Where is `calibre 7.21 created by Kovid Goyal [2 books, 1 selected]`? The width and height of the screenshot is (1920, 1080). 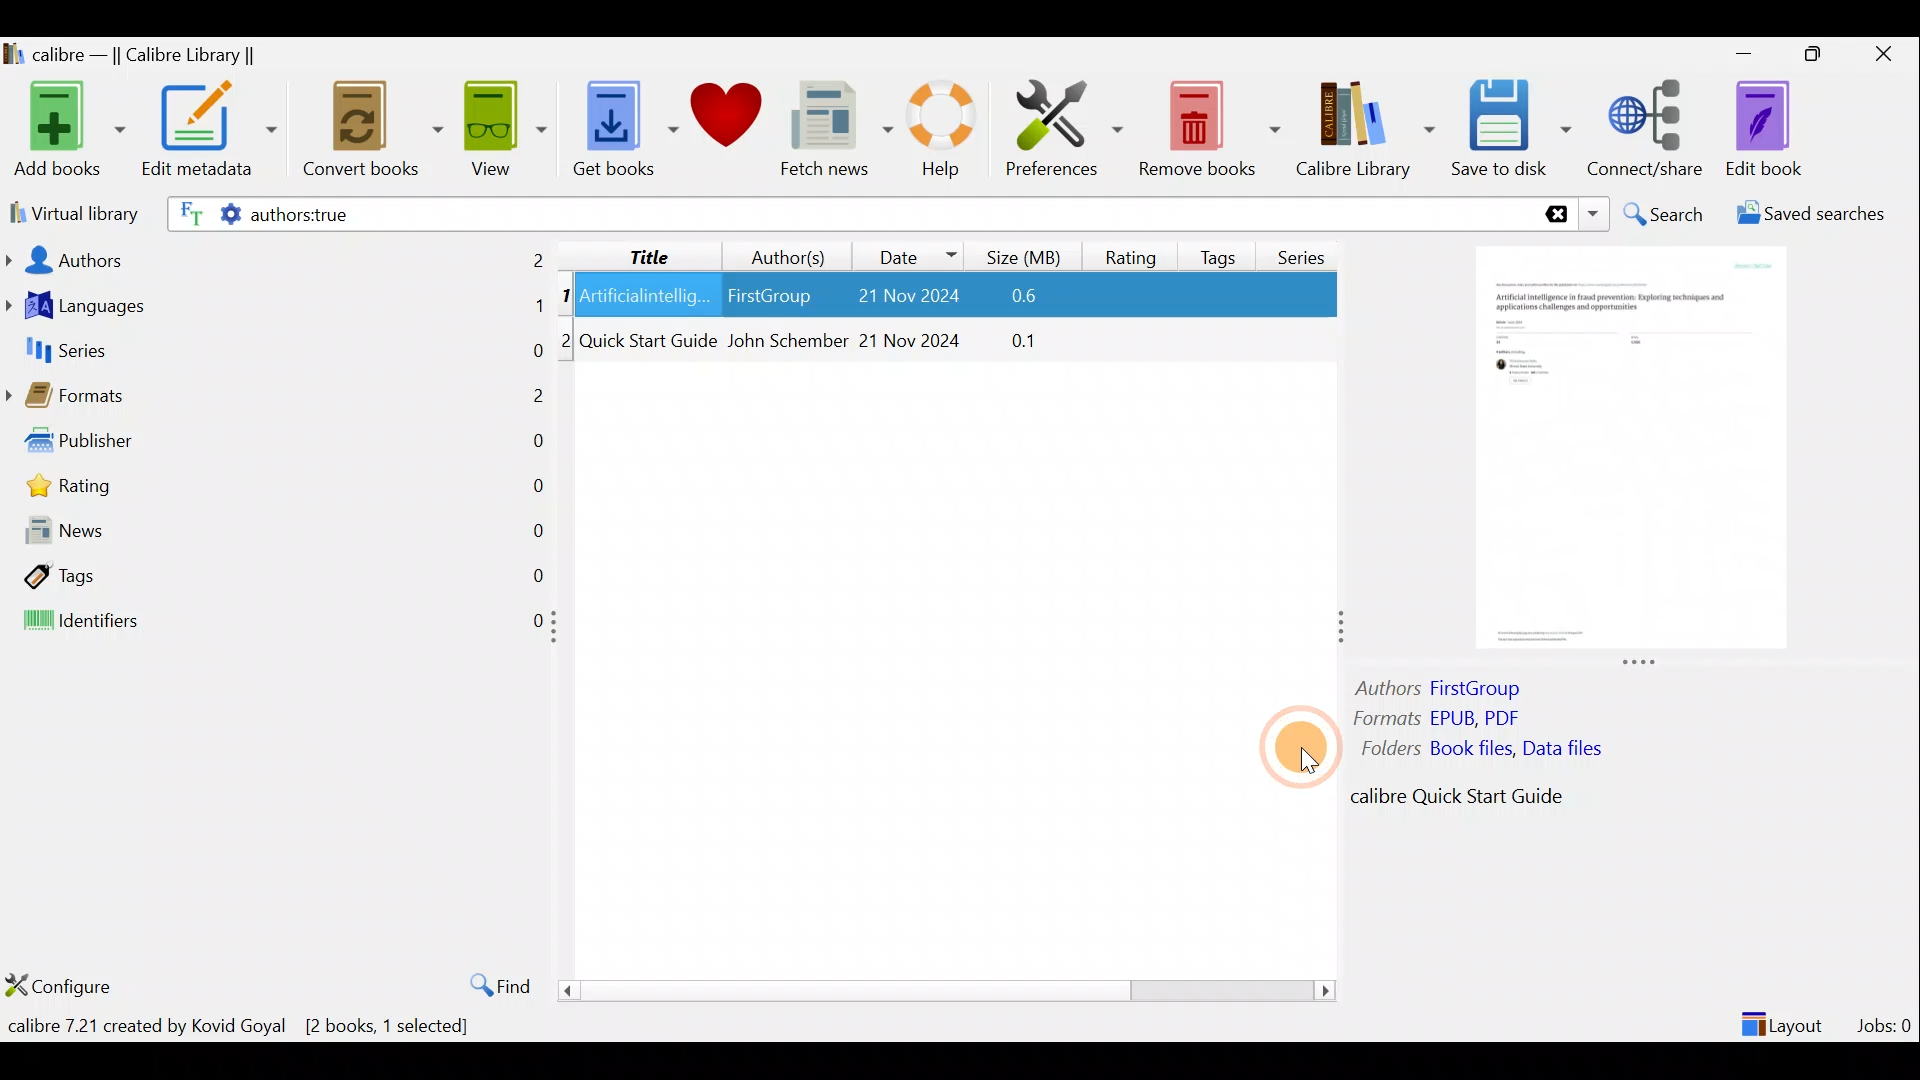 calibre 7.21 created by Kovid Goyal [2 books, 1 selected] is located at coordinates (246, 1025).